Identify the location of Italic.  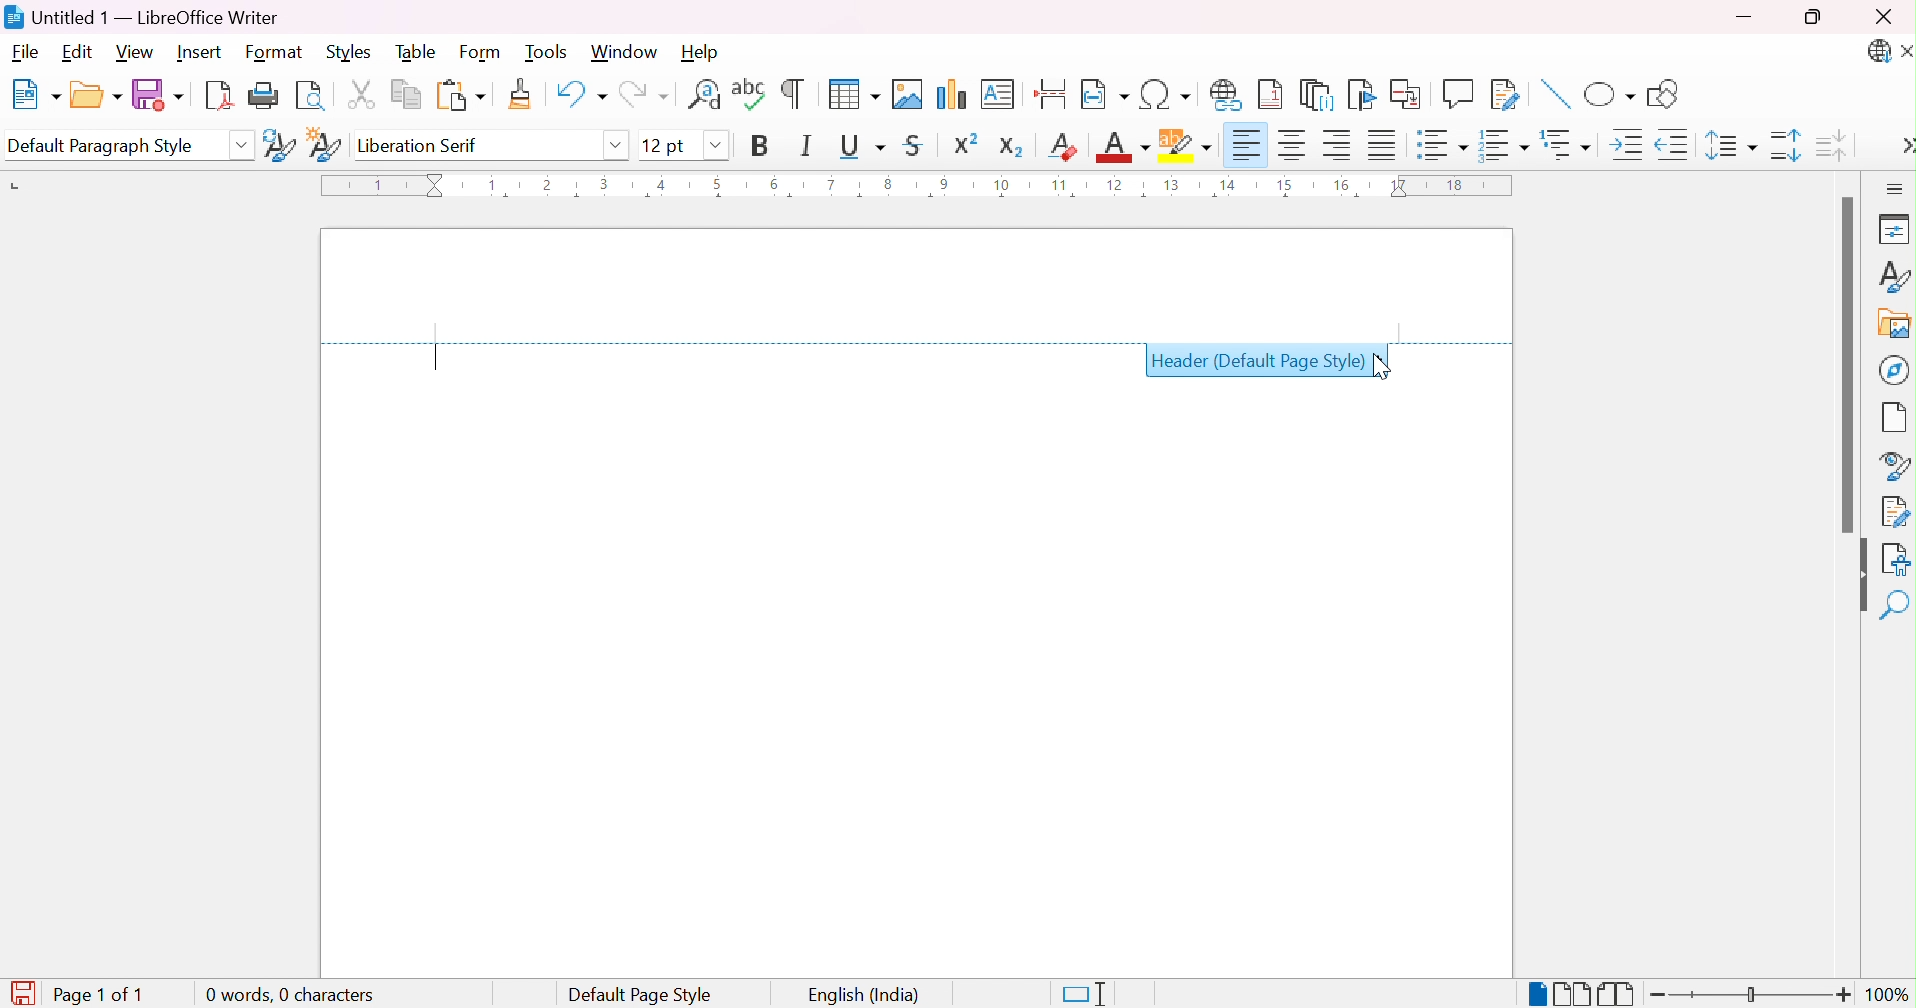
(805, 146).